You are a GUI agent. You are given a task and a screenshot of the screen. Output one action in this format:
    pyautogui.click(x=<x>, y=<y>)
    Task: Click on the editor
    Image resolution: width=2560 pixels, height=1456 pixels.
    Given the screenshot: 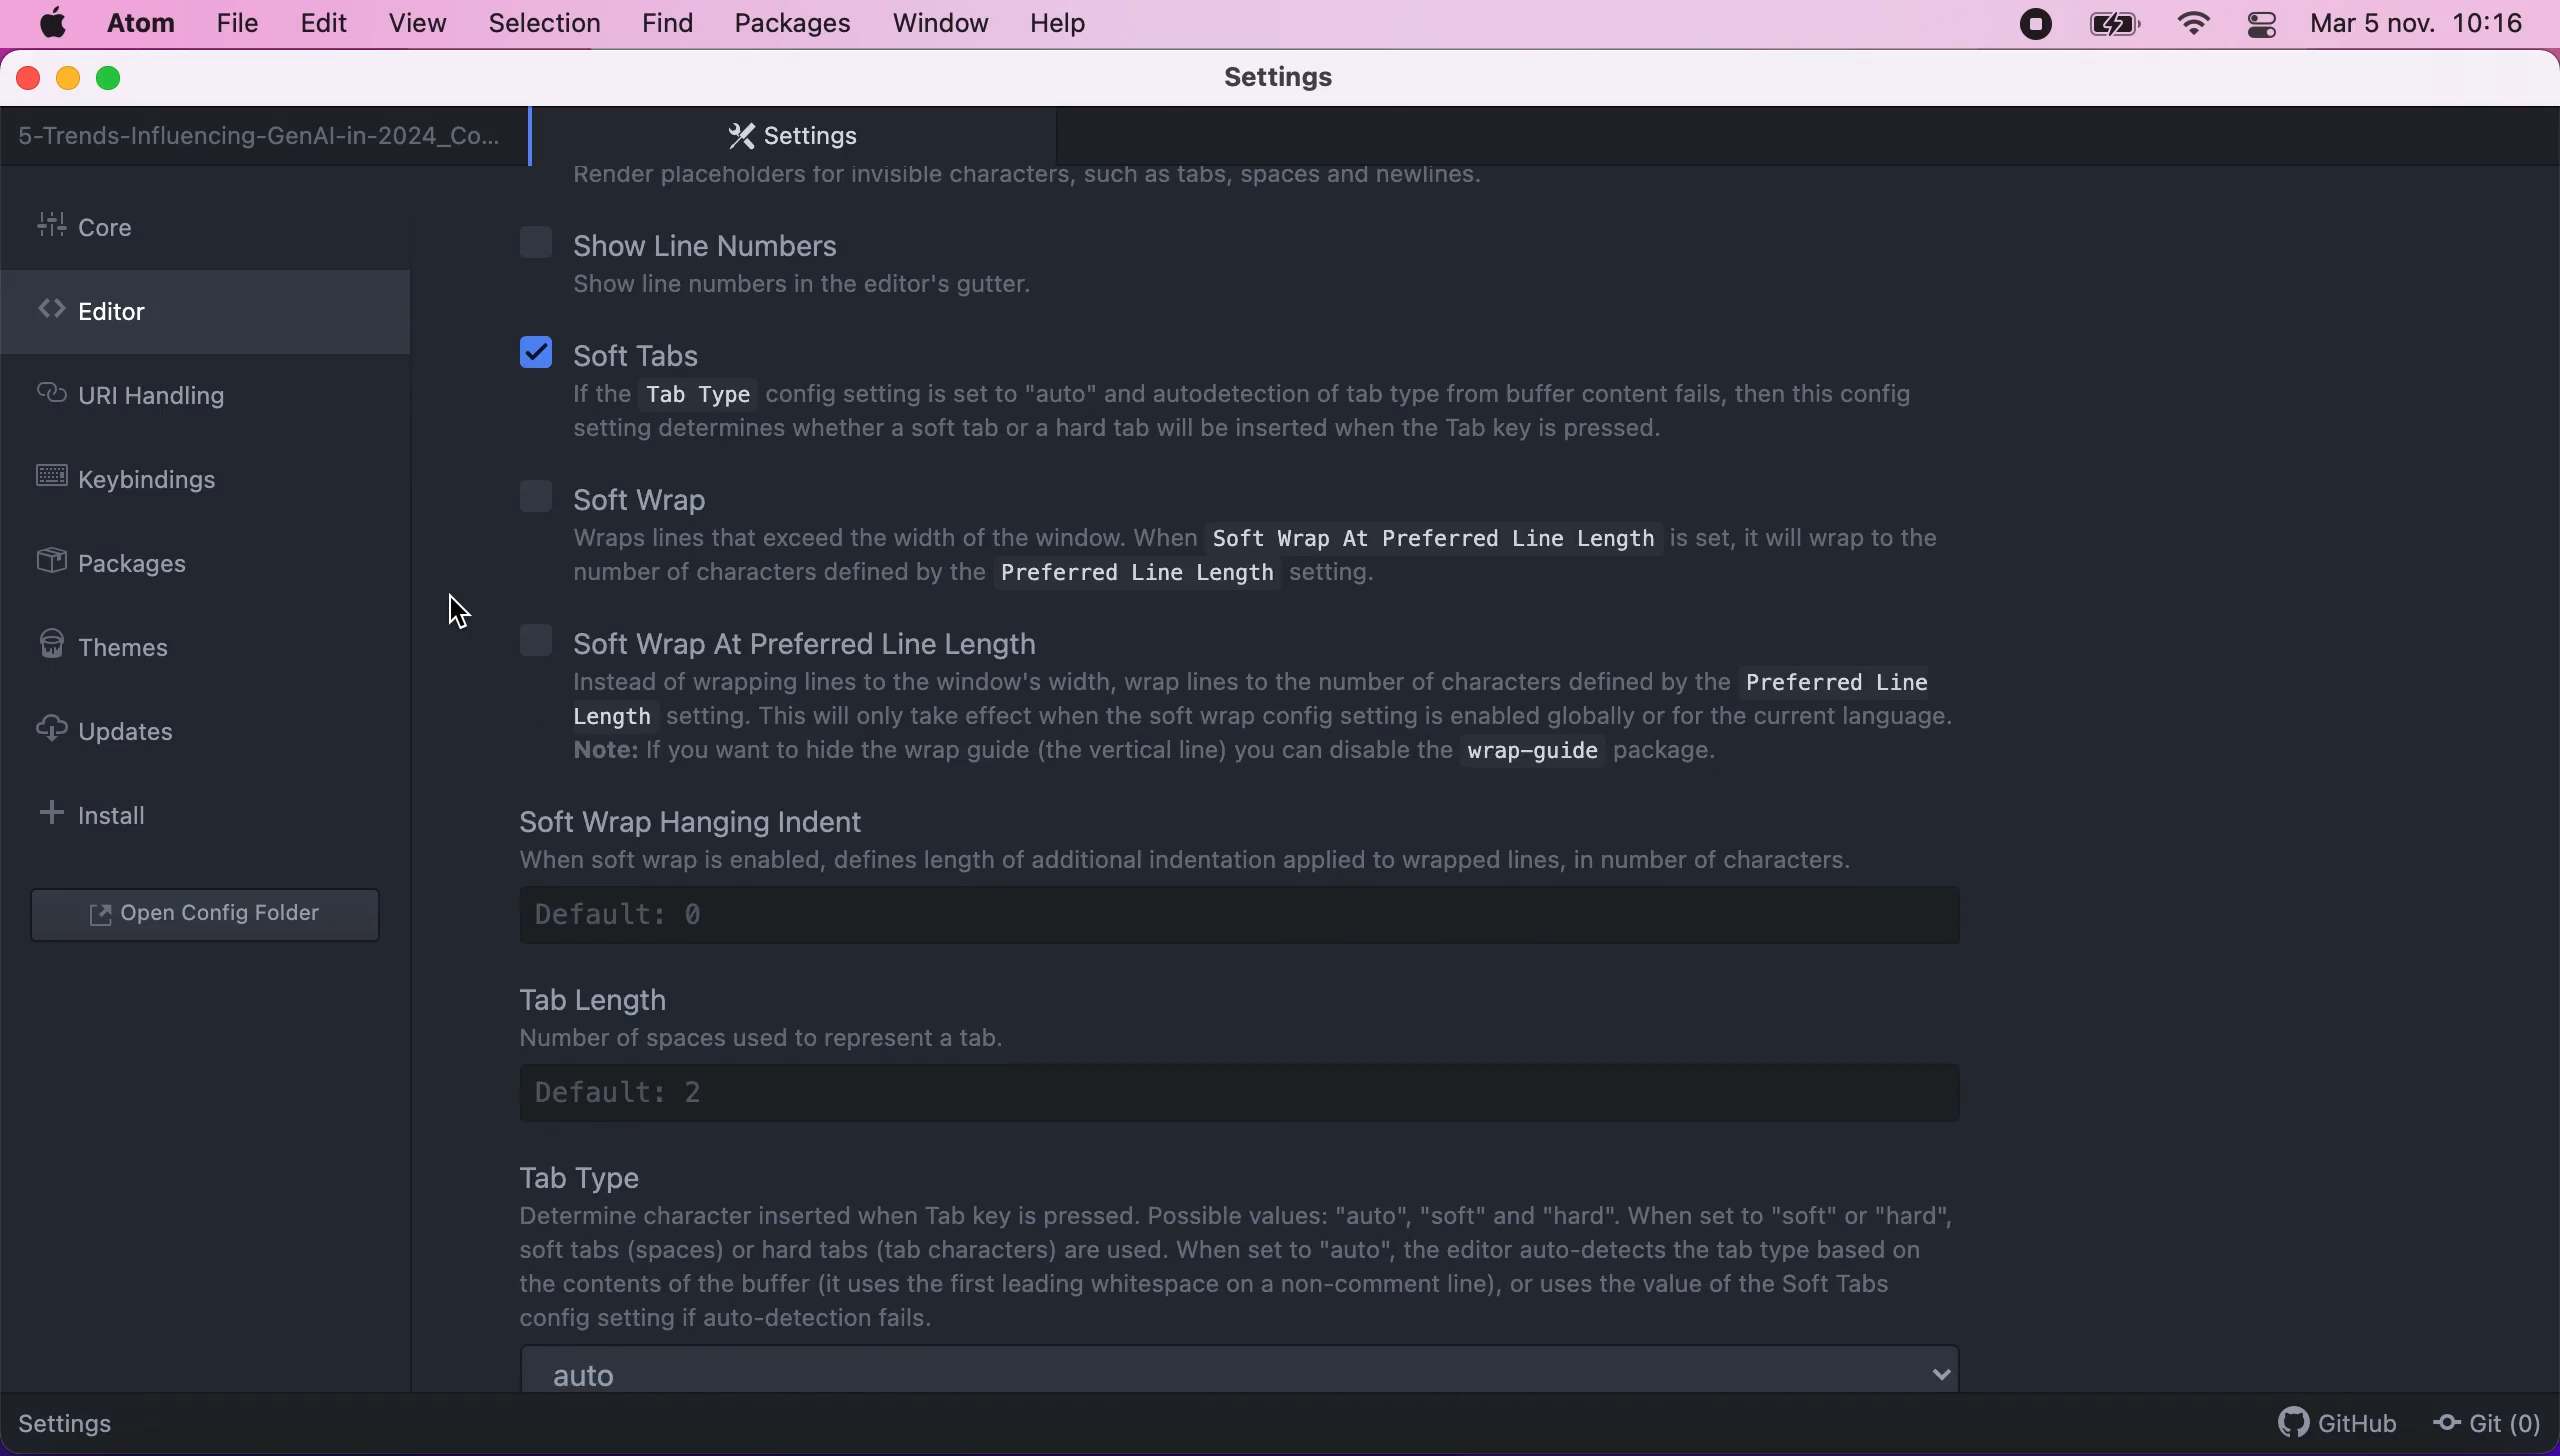 What is the action you would take?
    pyautogui.click(x=205, y=318)
    